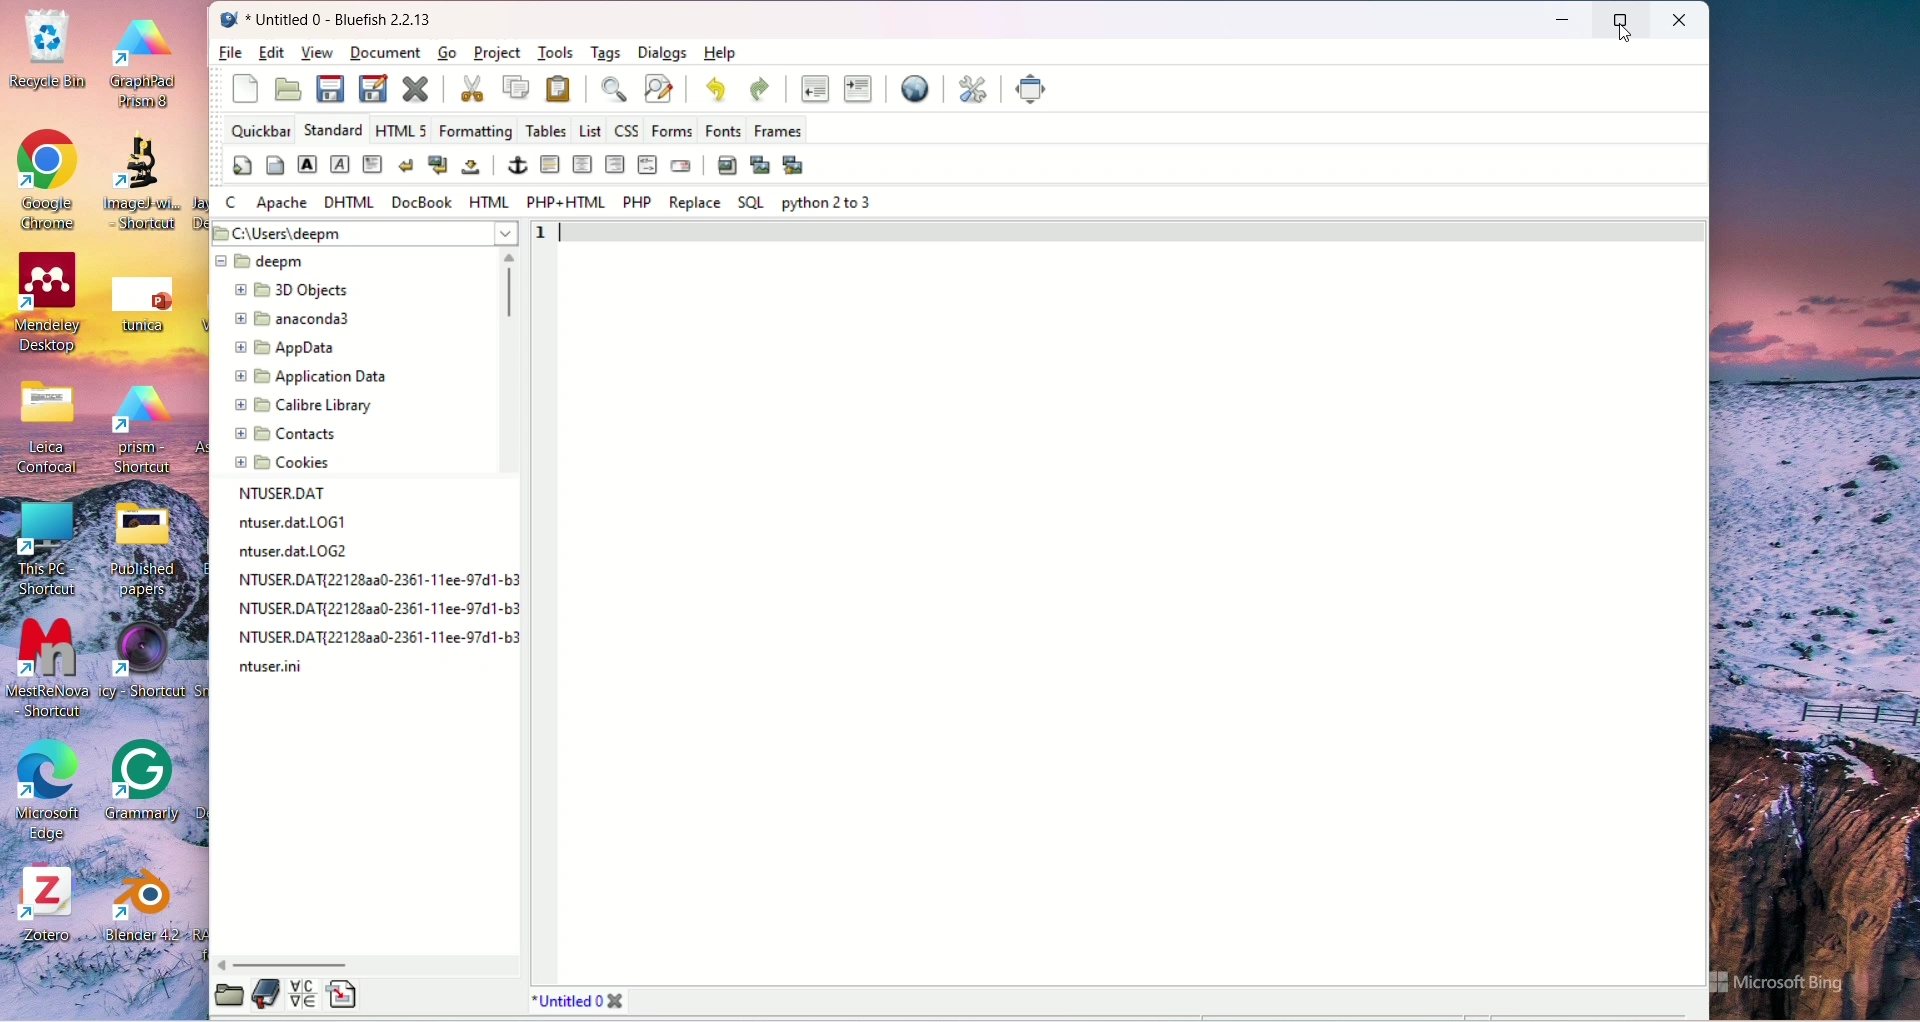 The height and width of the screenshot is (1022, 1920). What do you see at coordinates (144, 62) in the screenshot?
I see `graph pad prism 8` at bounding box center [144, 62].